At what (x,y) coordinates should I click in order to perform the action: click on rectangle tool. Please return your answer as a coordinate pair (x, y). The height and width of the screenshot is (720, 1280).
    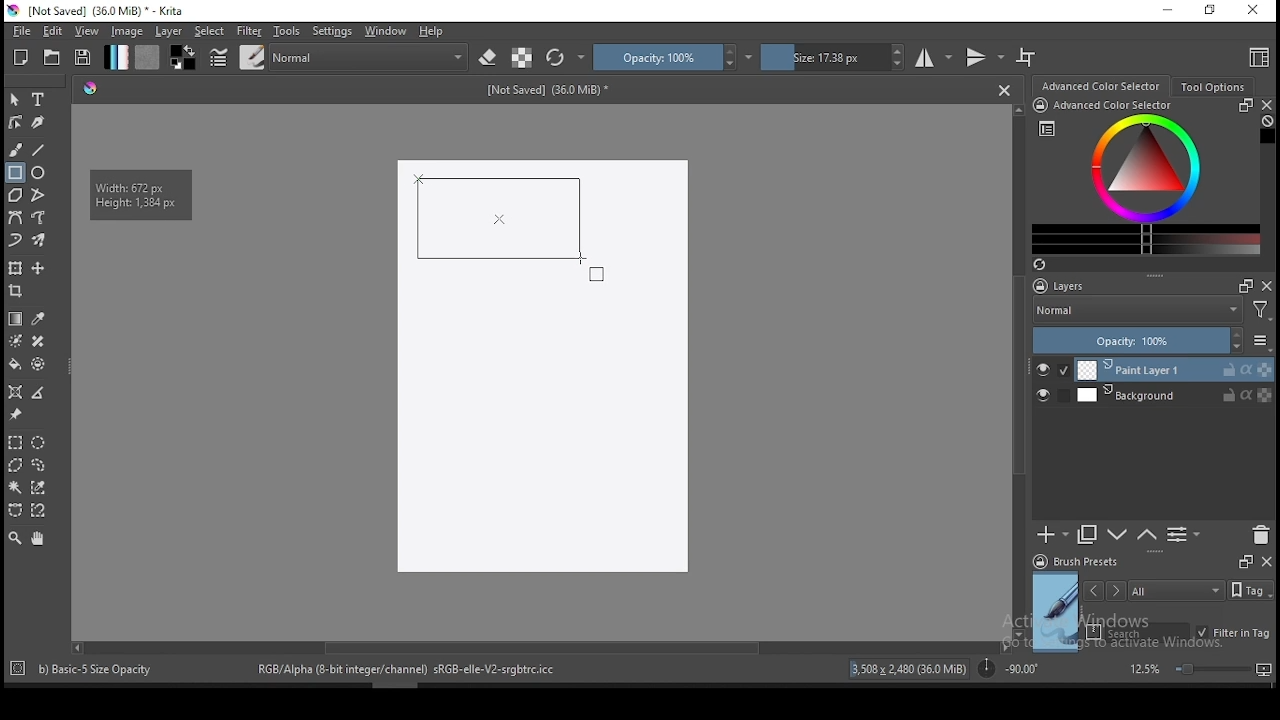
    Looking at the image, I should click on (15, 173).